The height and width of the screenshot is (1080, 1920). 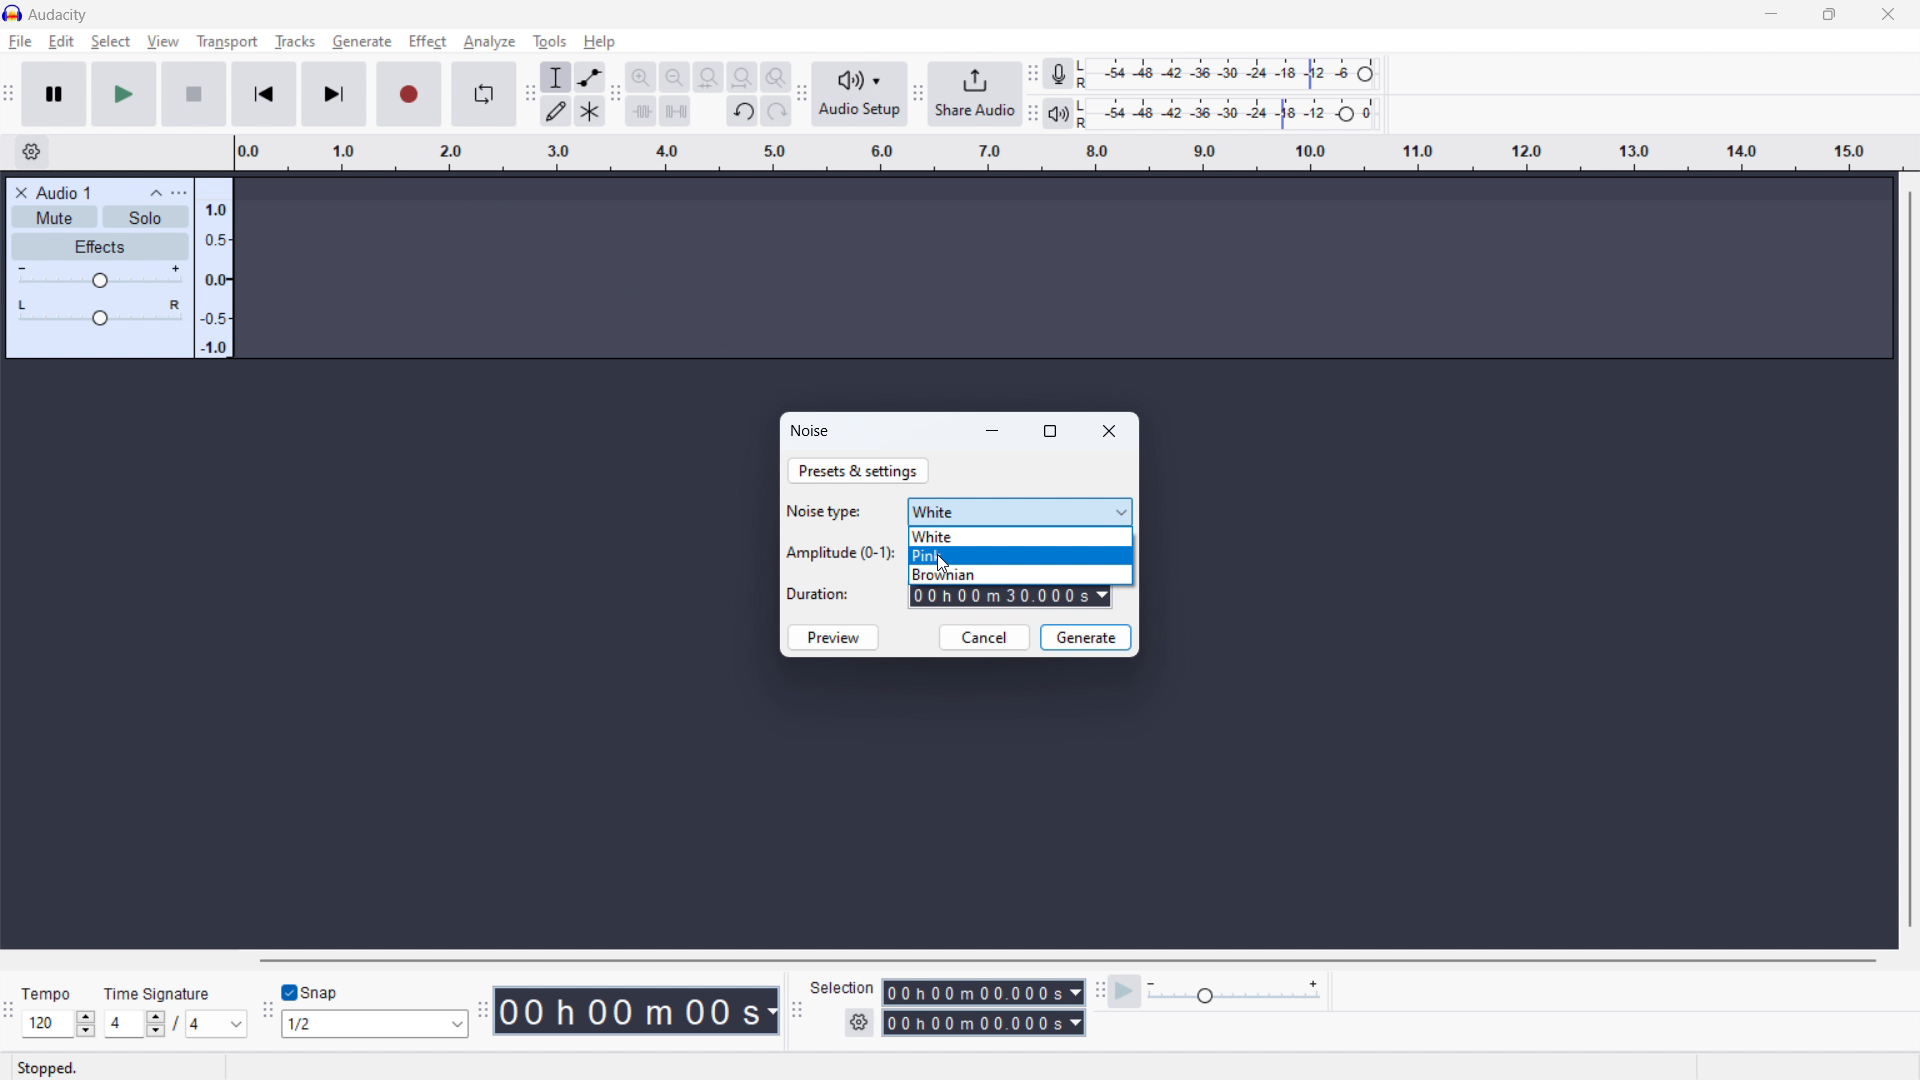 I want to click on close, so click(x=1887, y=14).